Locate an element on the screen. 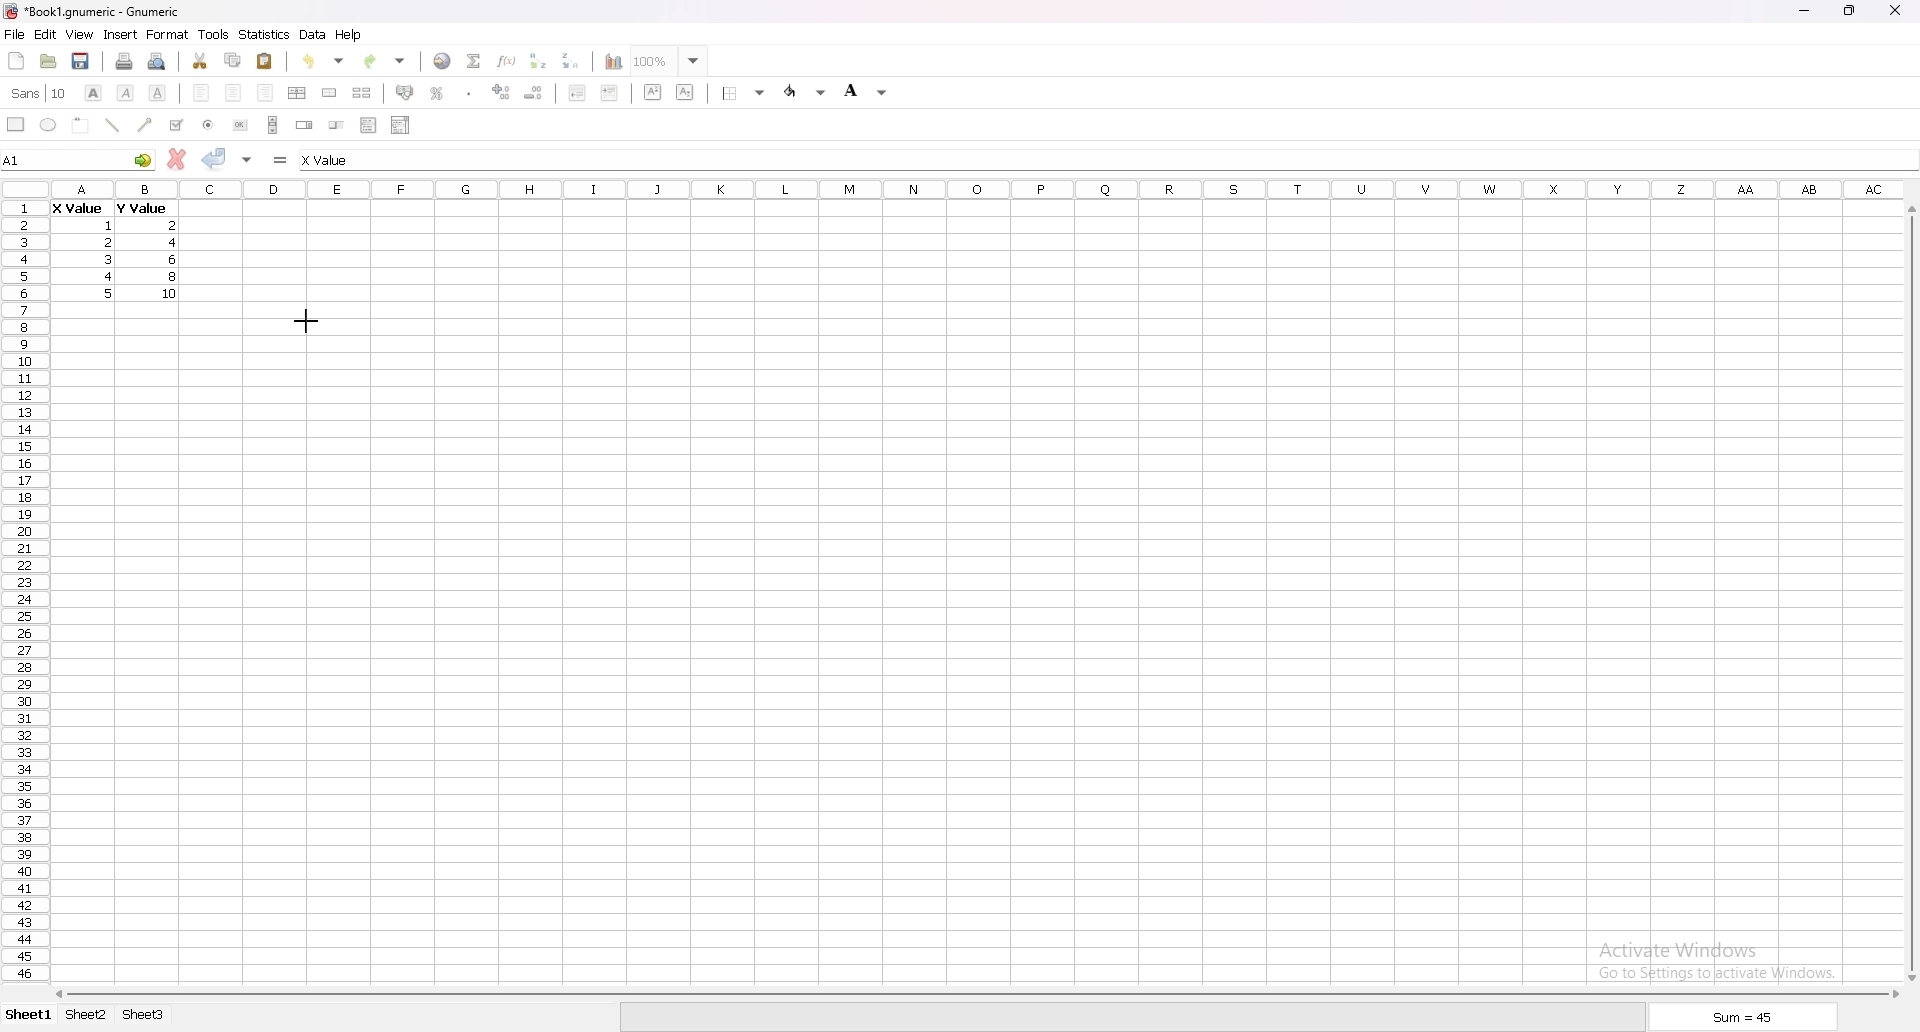 The width and height of the screenshot is (1920, 1032). sort descending is located at coordinates (571, 60).